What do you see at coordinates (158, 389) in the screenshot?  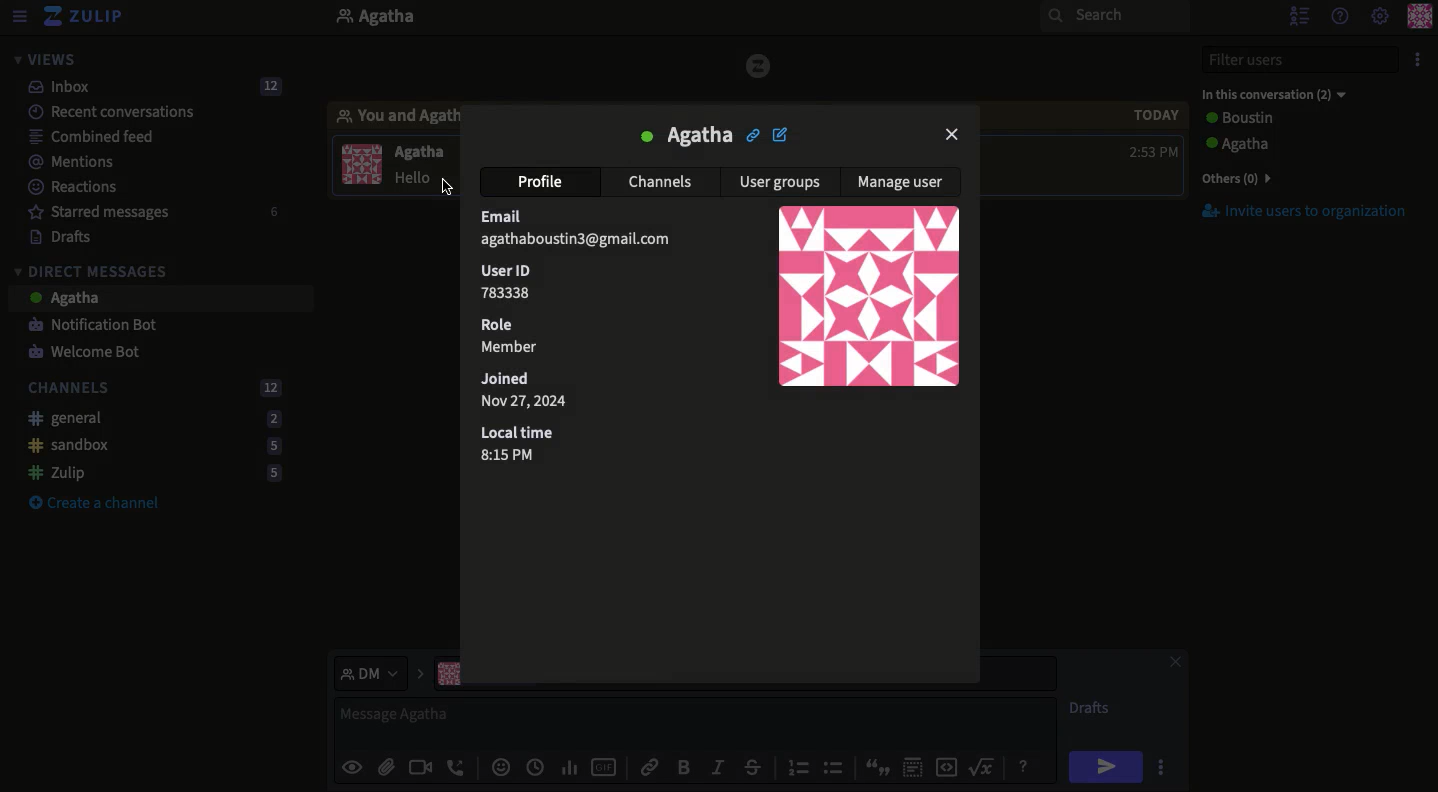 I see `Channels` at bounding box center [158, 389].